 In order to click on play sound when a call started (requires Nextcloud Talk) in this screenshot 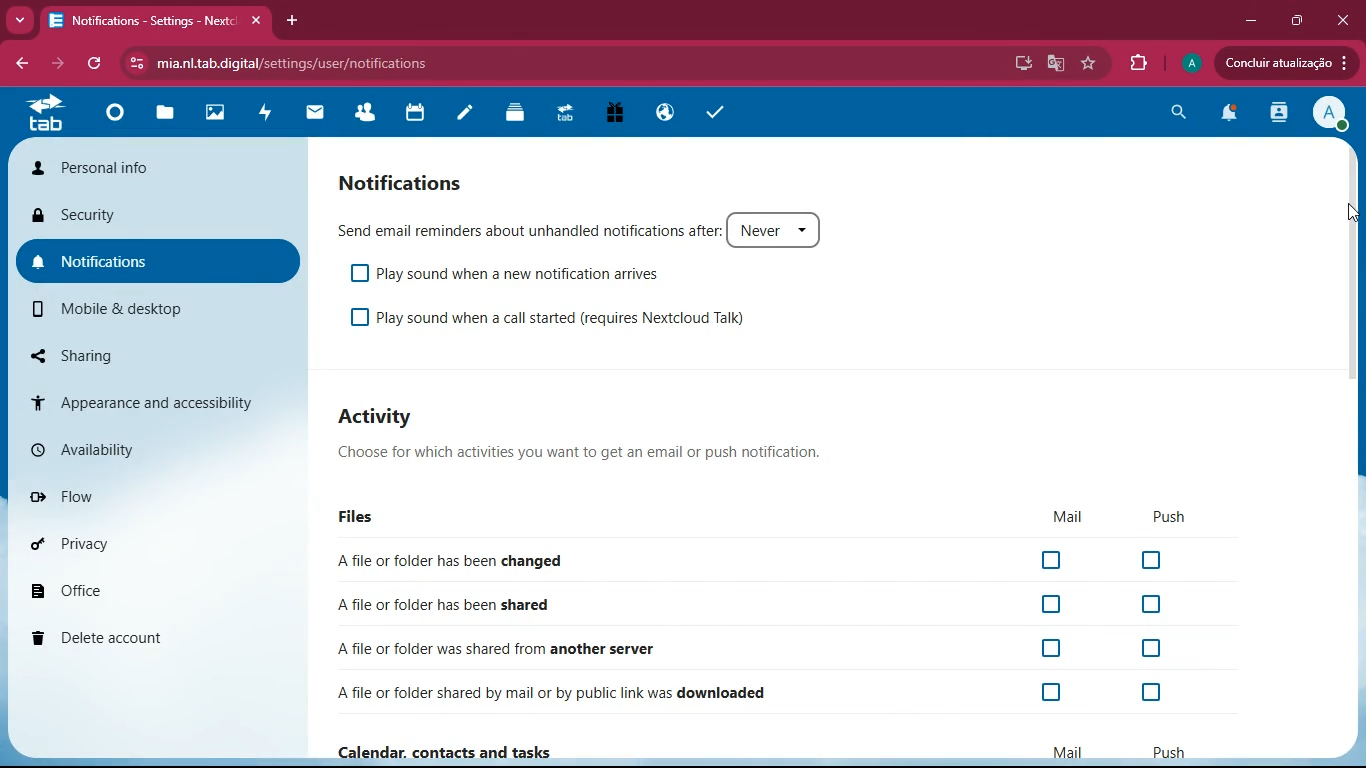, I will do `click(562, 315)`.